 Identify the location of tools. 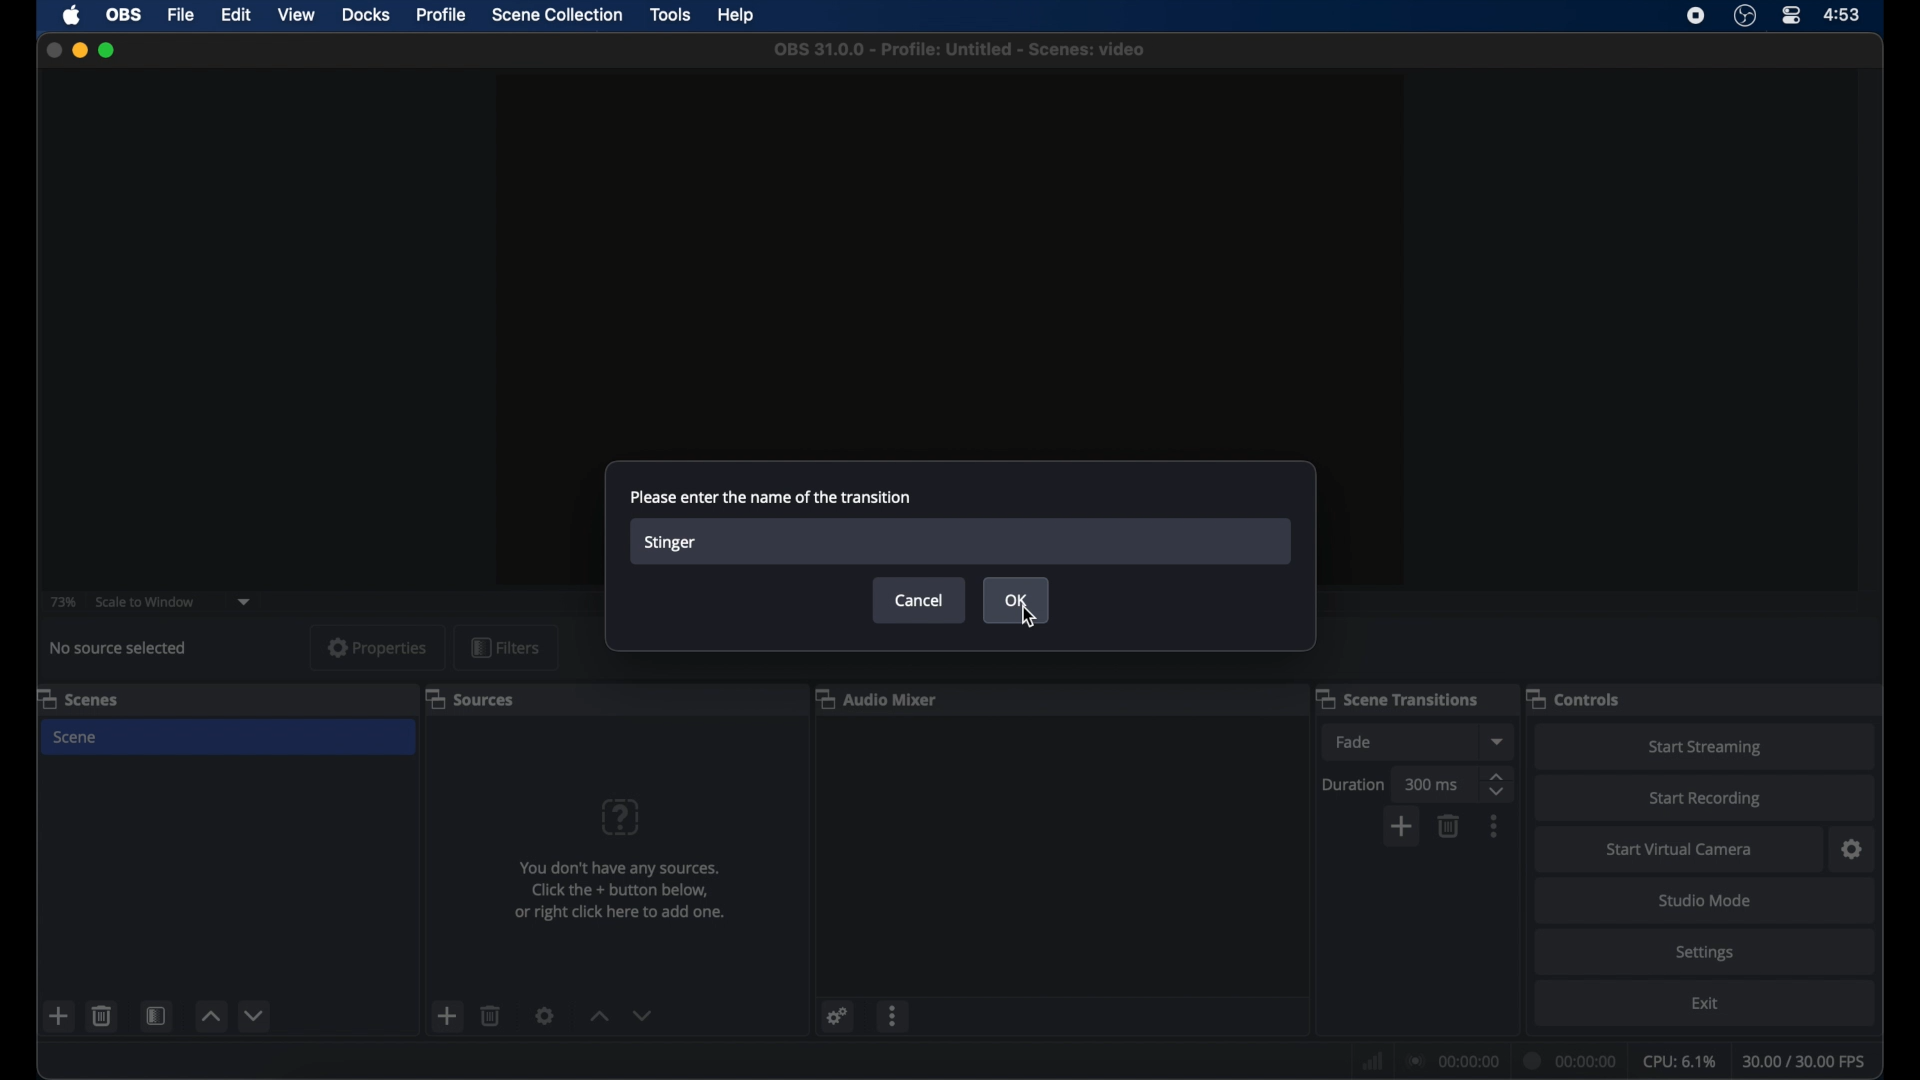
(671, 16).